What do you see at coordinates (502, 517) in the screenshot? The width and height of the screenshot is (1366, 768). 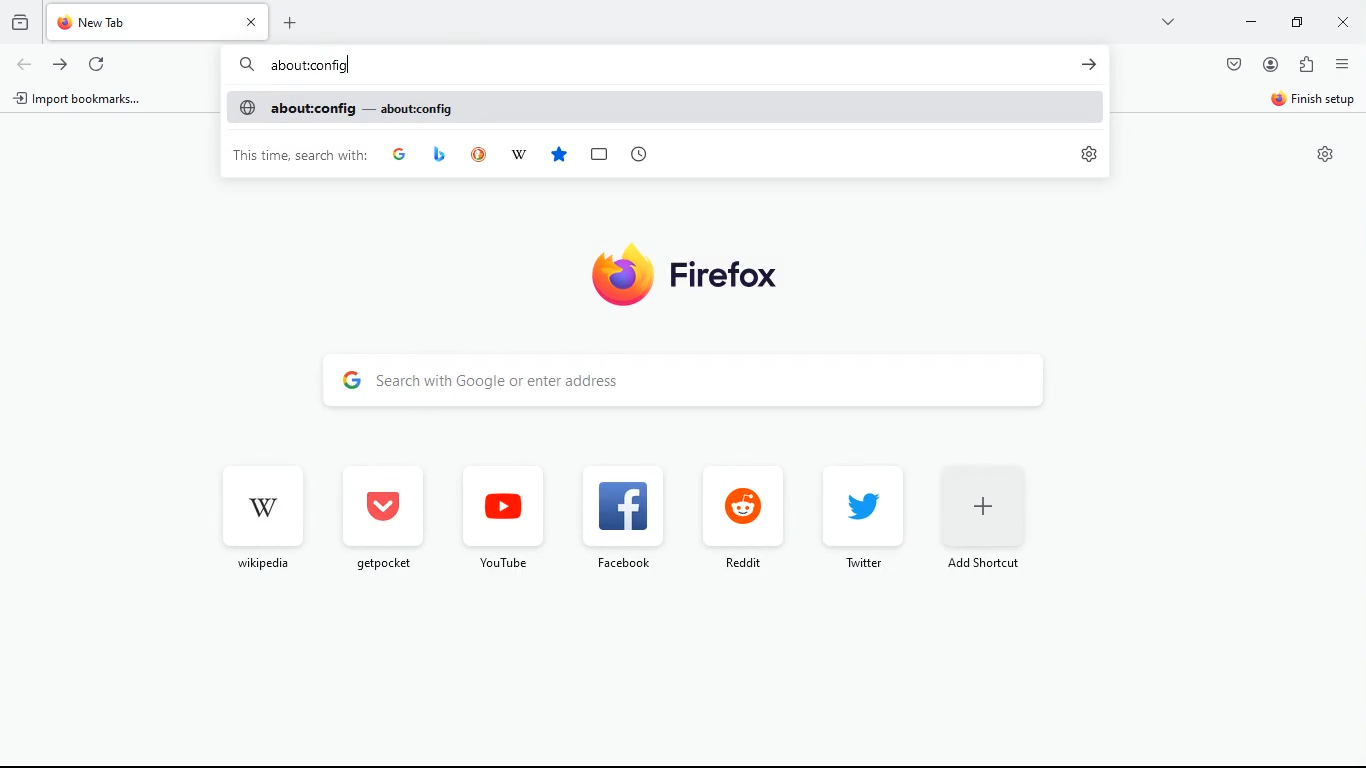 I see `youtube` at bounding box center [502, 517].